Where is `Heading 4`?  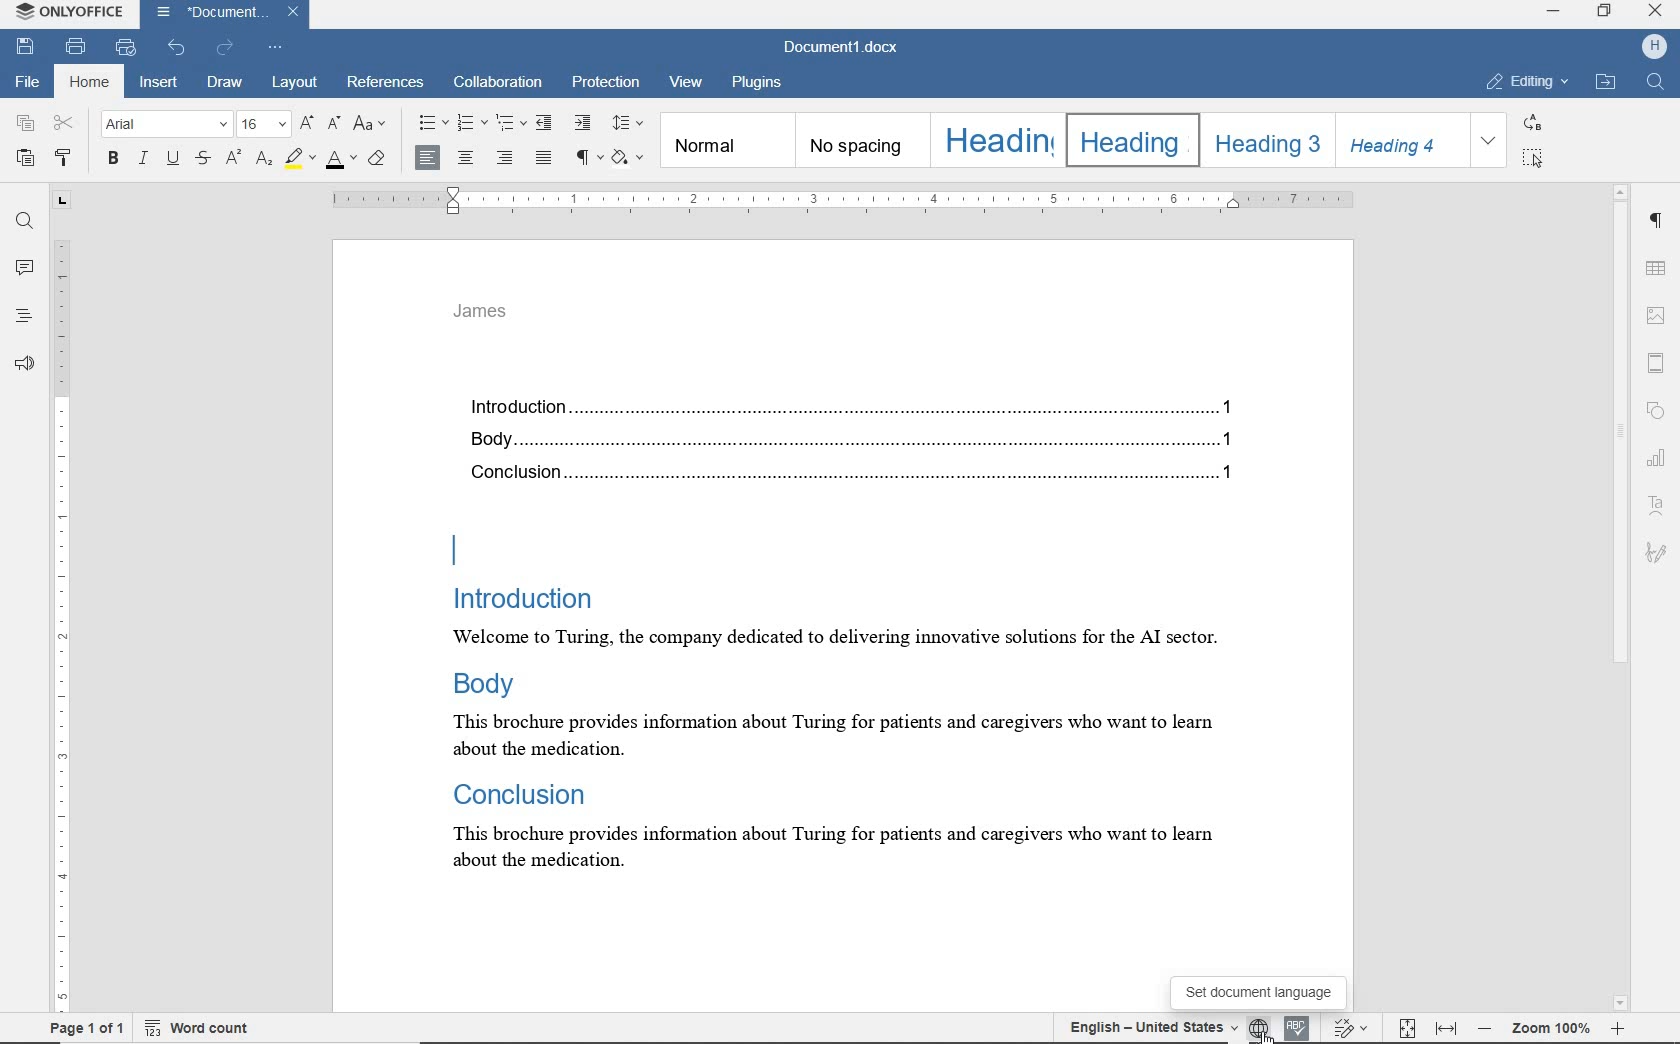 Heading 4 is located at coordinates (1401, 140).